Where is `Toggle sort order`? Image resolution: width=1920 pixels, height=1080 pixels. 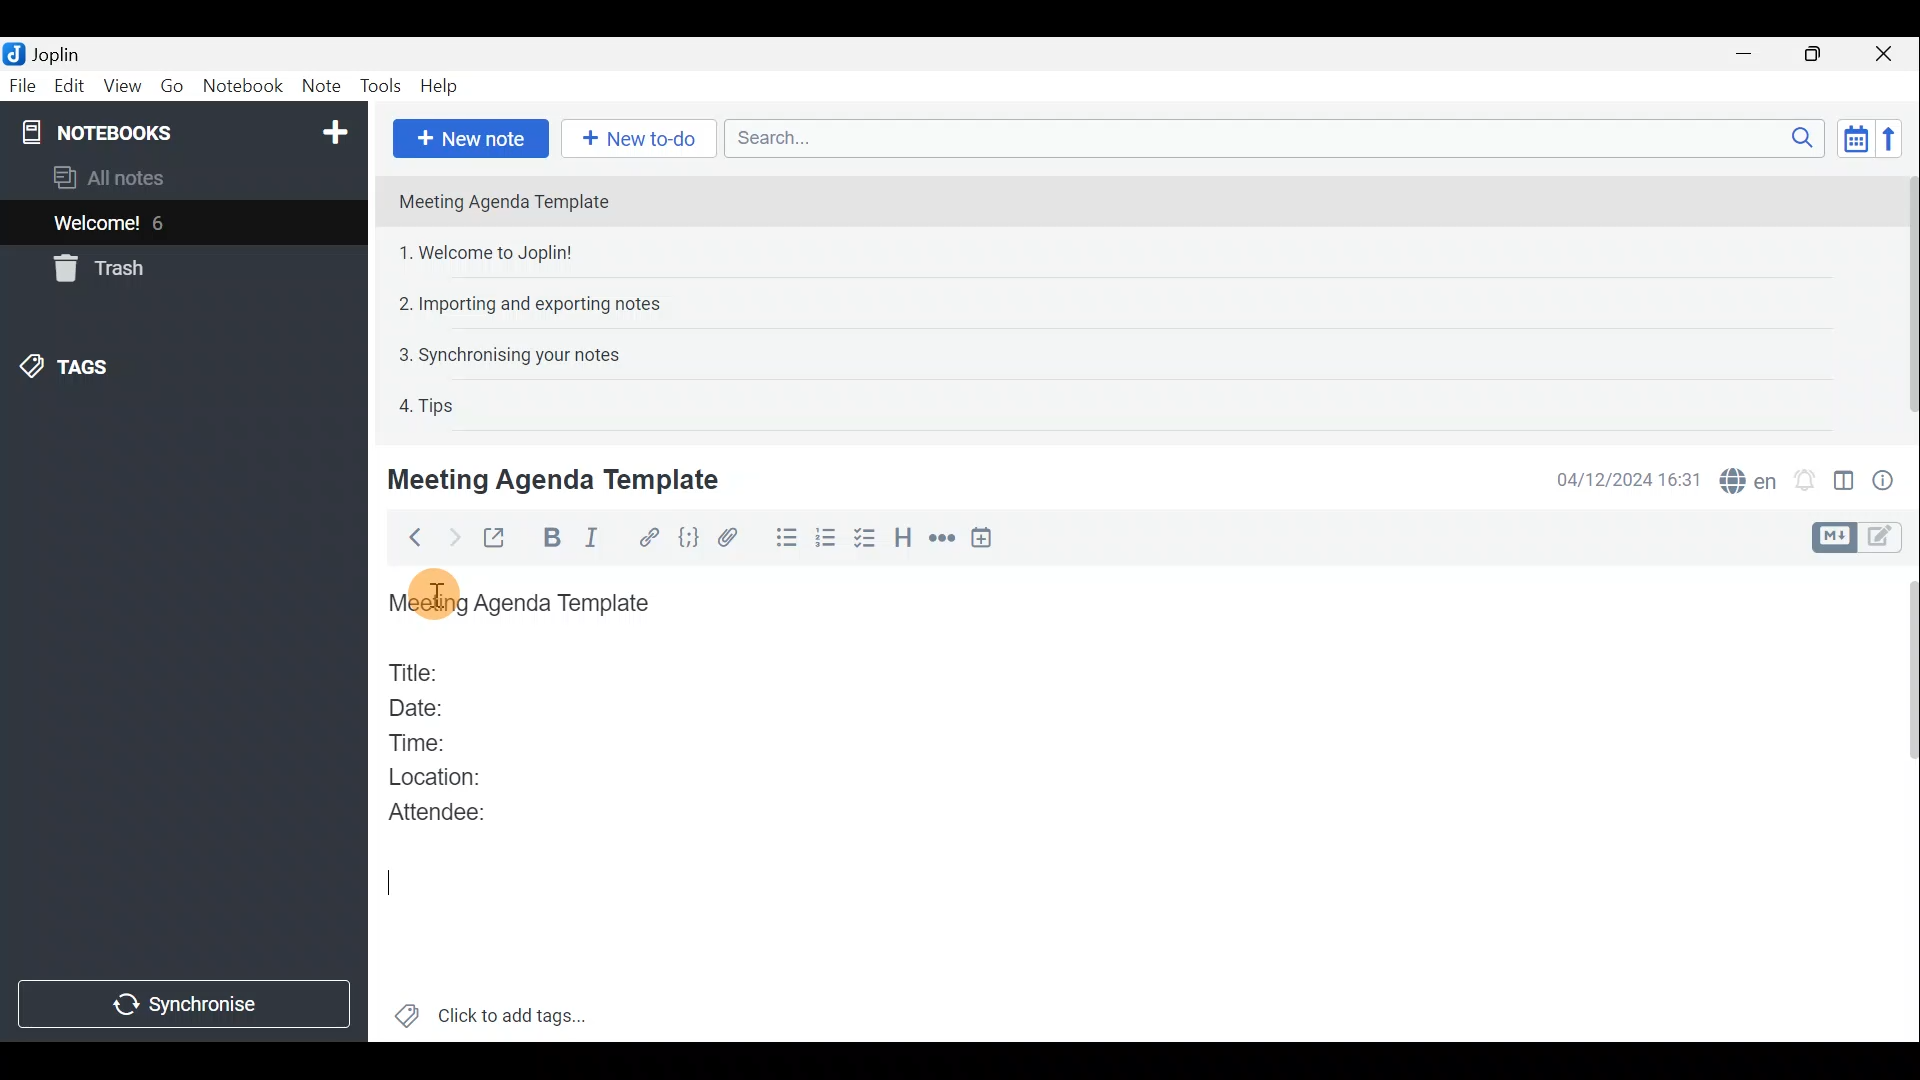 Toggle sort order is located at coordinates (1852, 136).